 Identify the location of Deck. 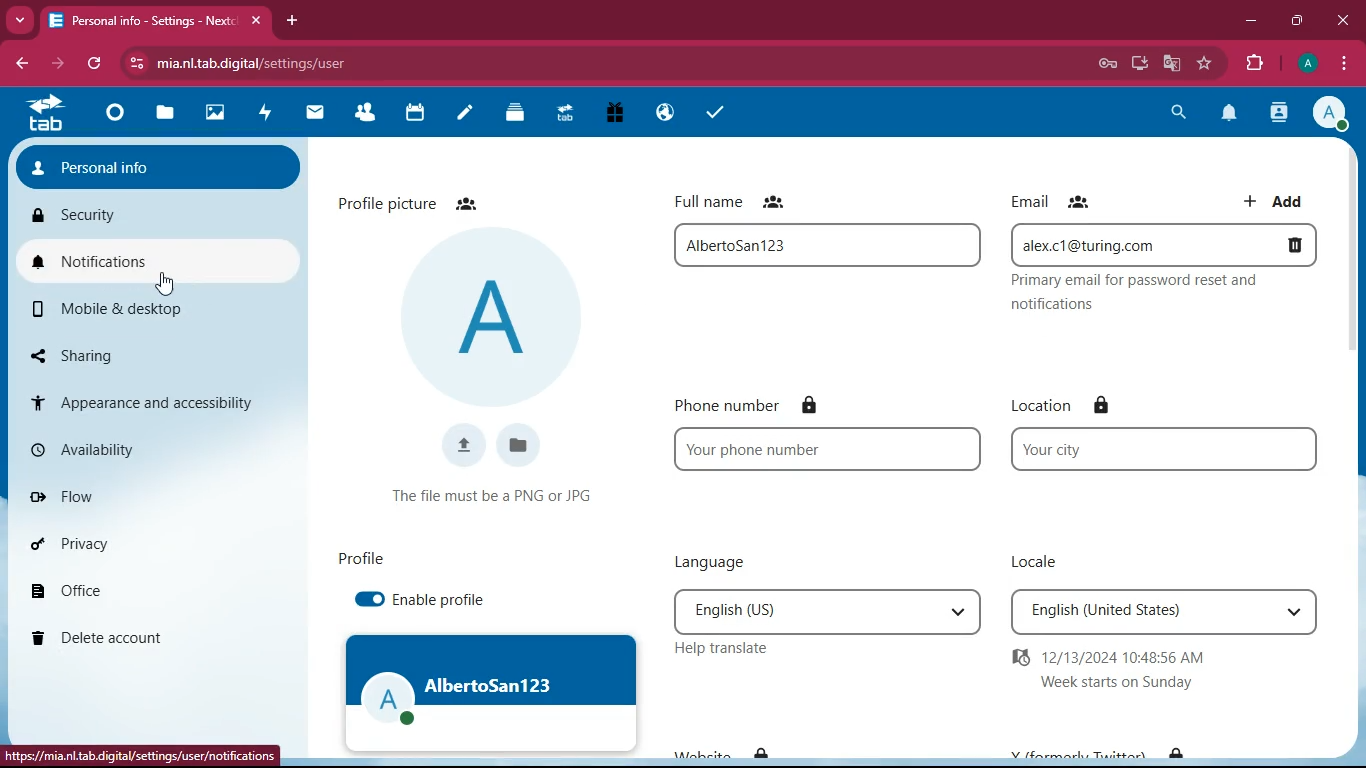
(517, 115).